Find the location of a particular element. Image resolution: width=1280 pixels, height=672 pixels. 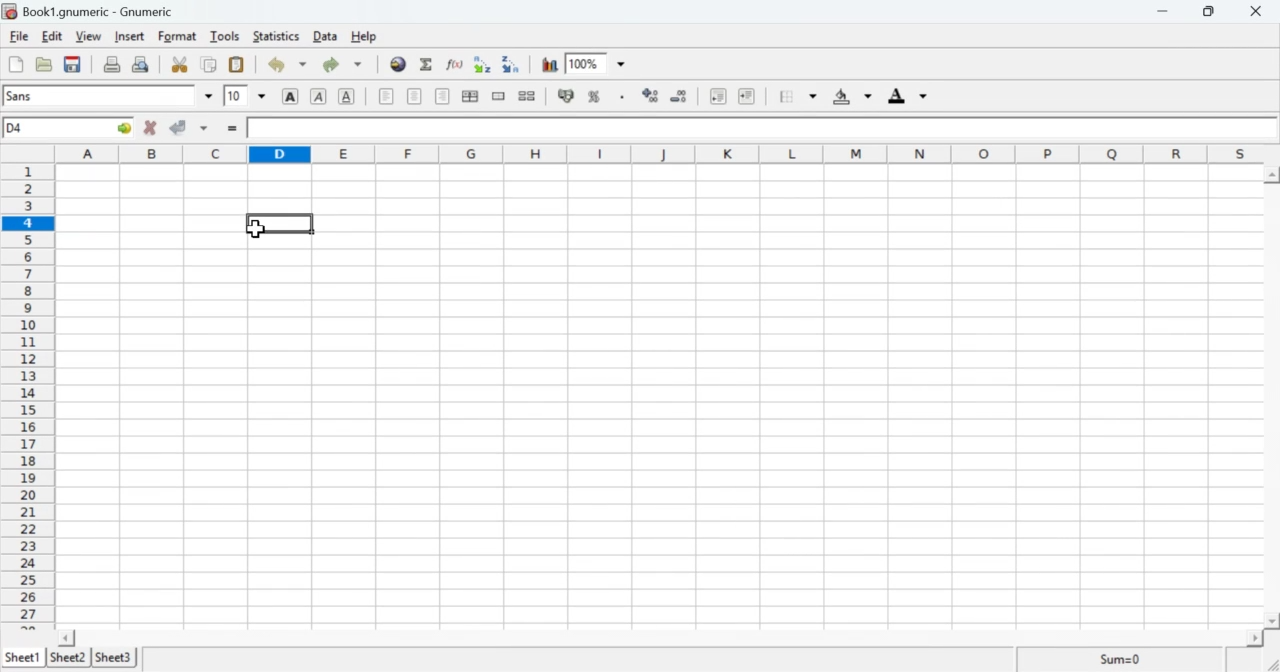

numbering column is located at coordinates (28, 394).